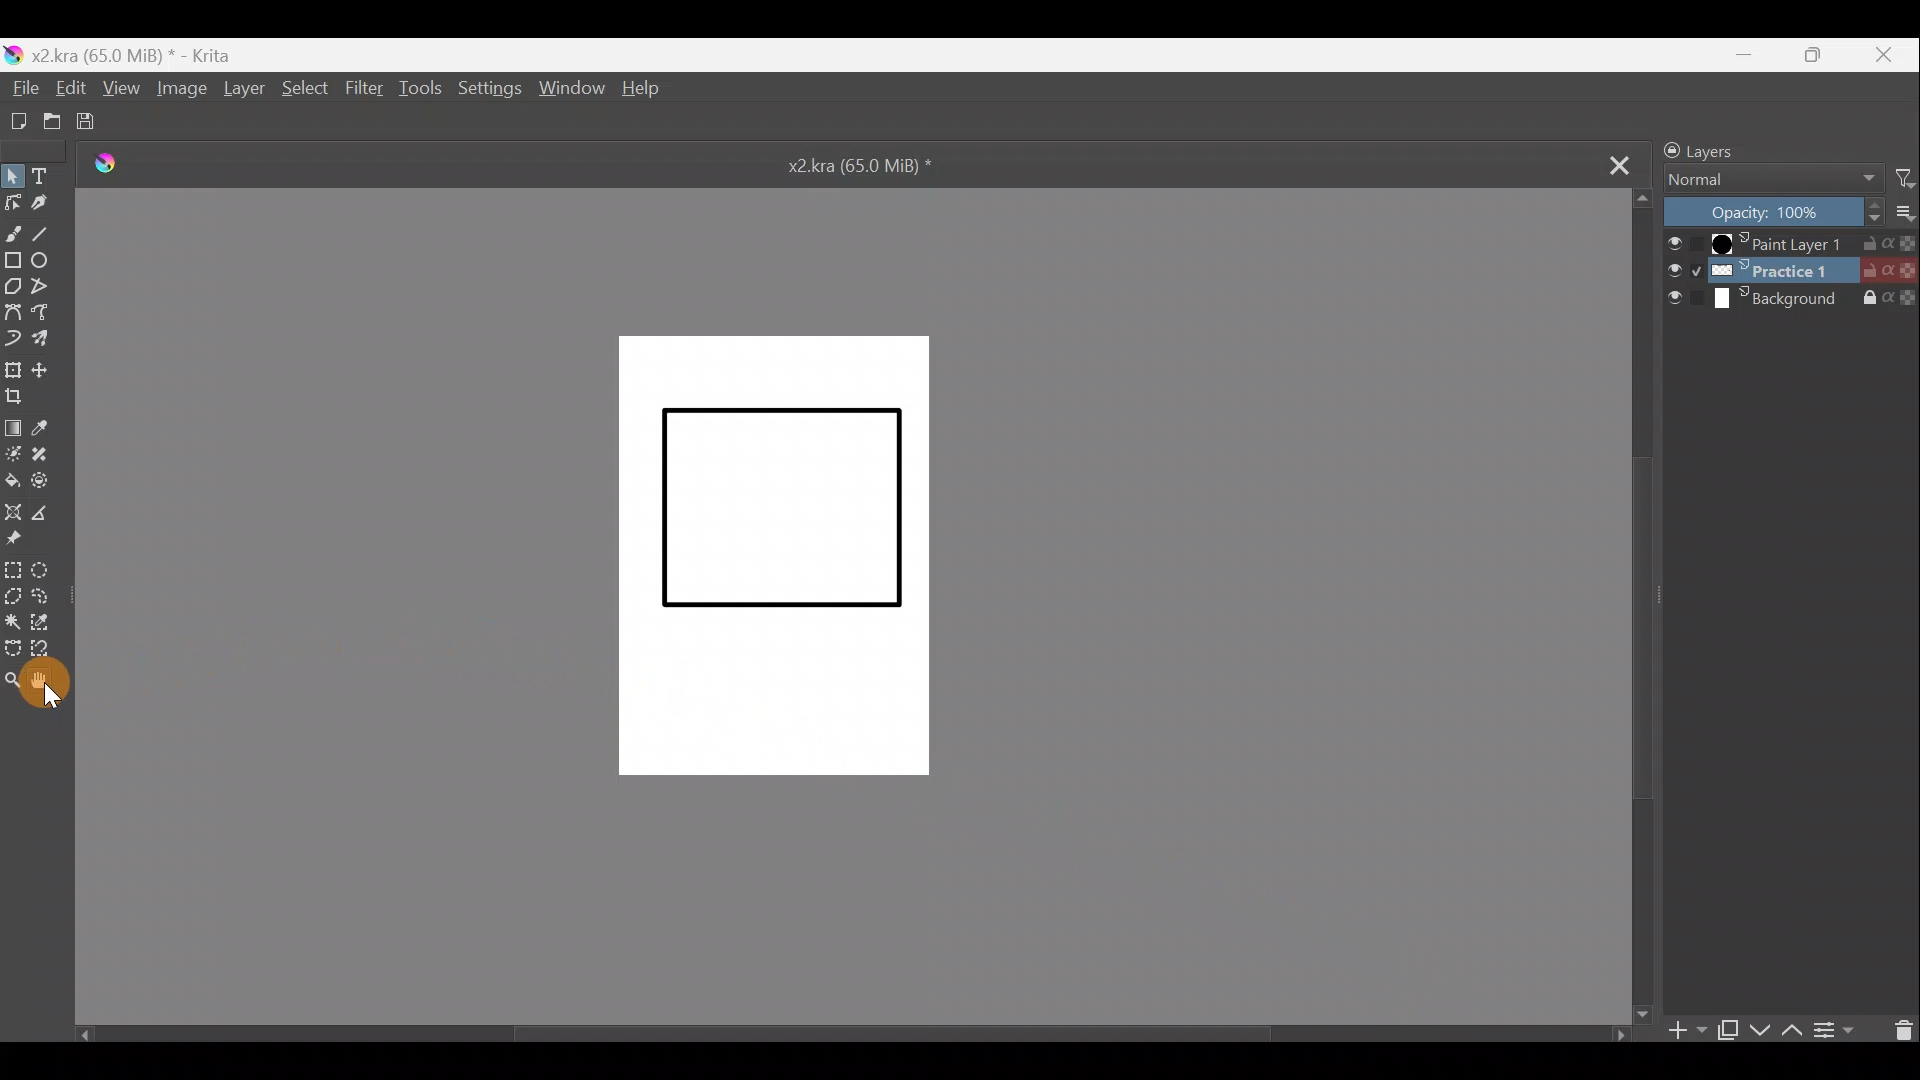 Image resolution: width=1920 pixels, height=1080 pixels. Describe the element at coordinates (1884, 56) in the screenshot. I see `Close` at that location.